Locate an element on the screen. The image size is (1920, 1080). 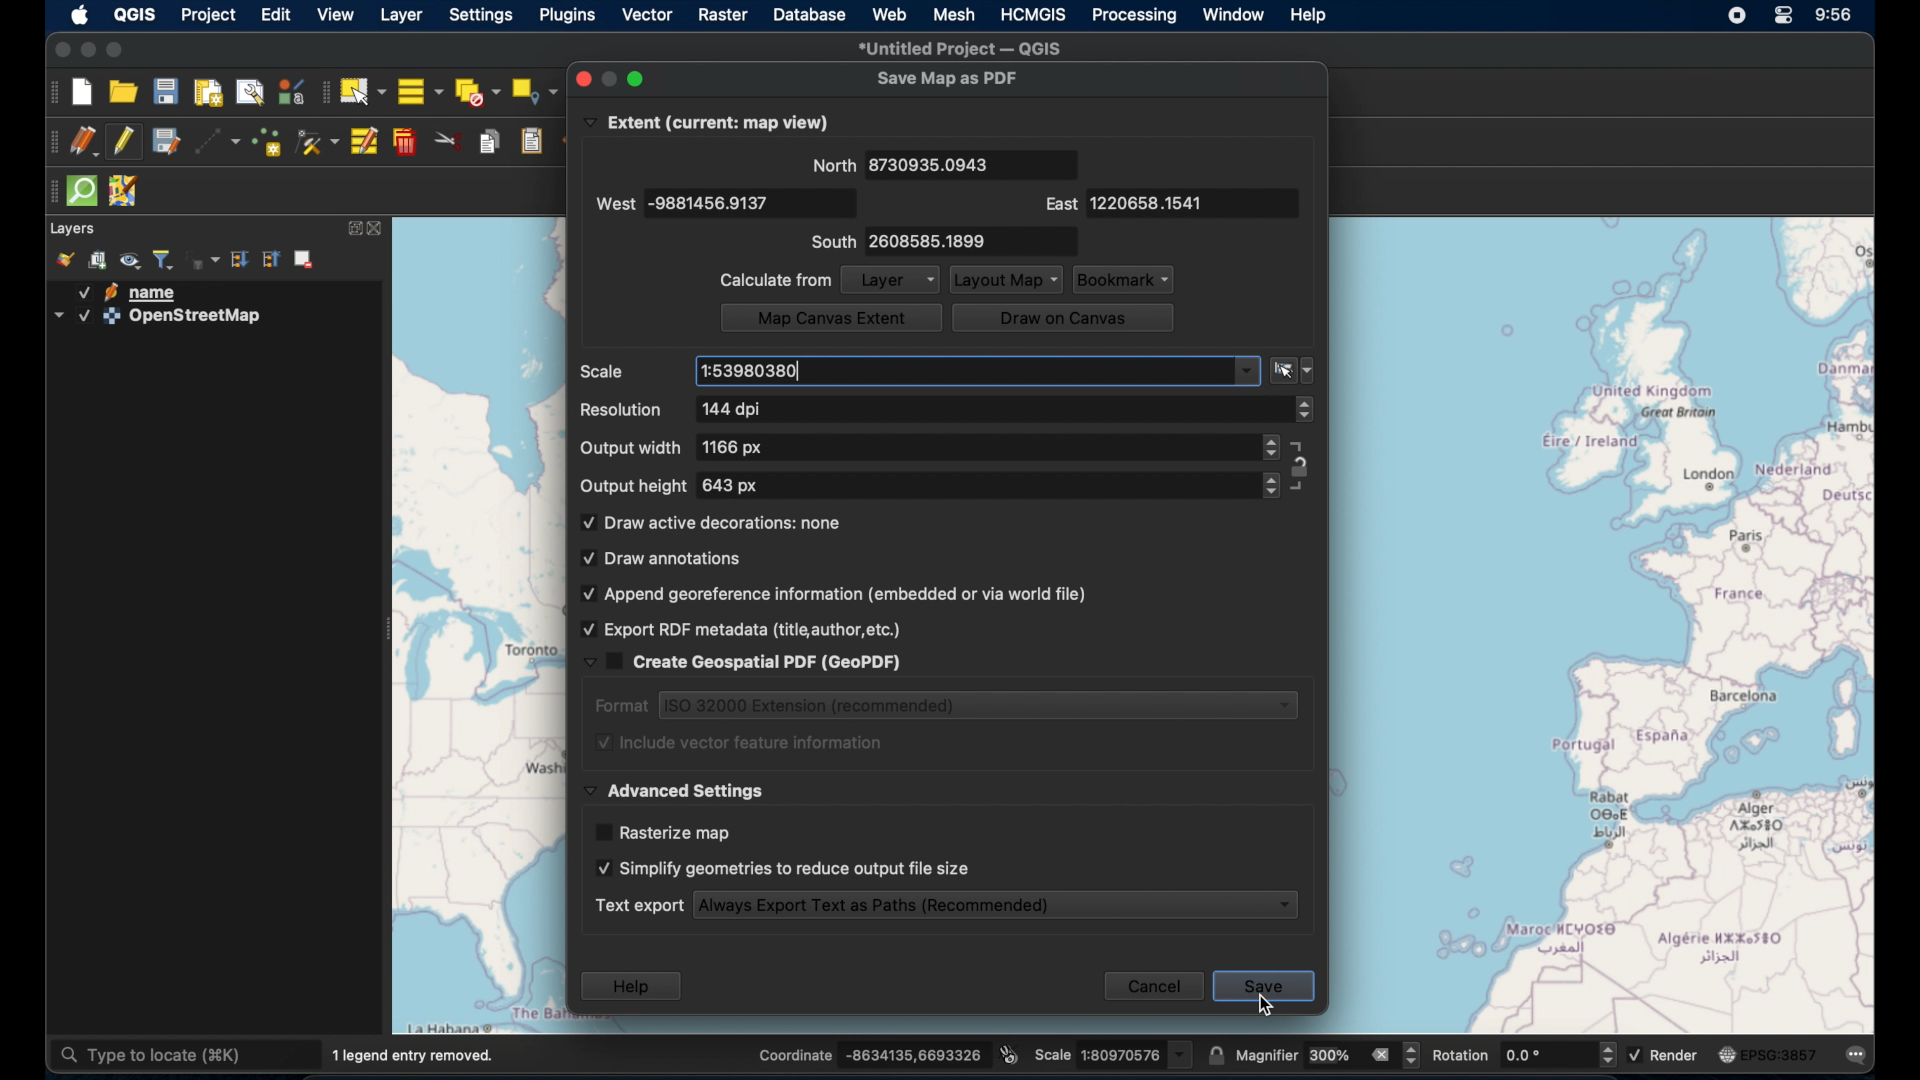
maximize is located at coordinates (119, 51).